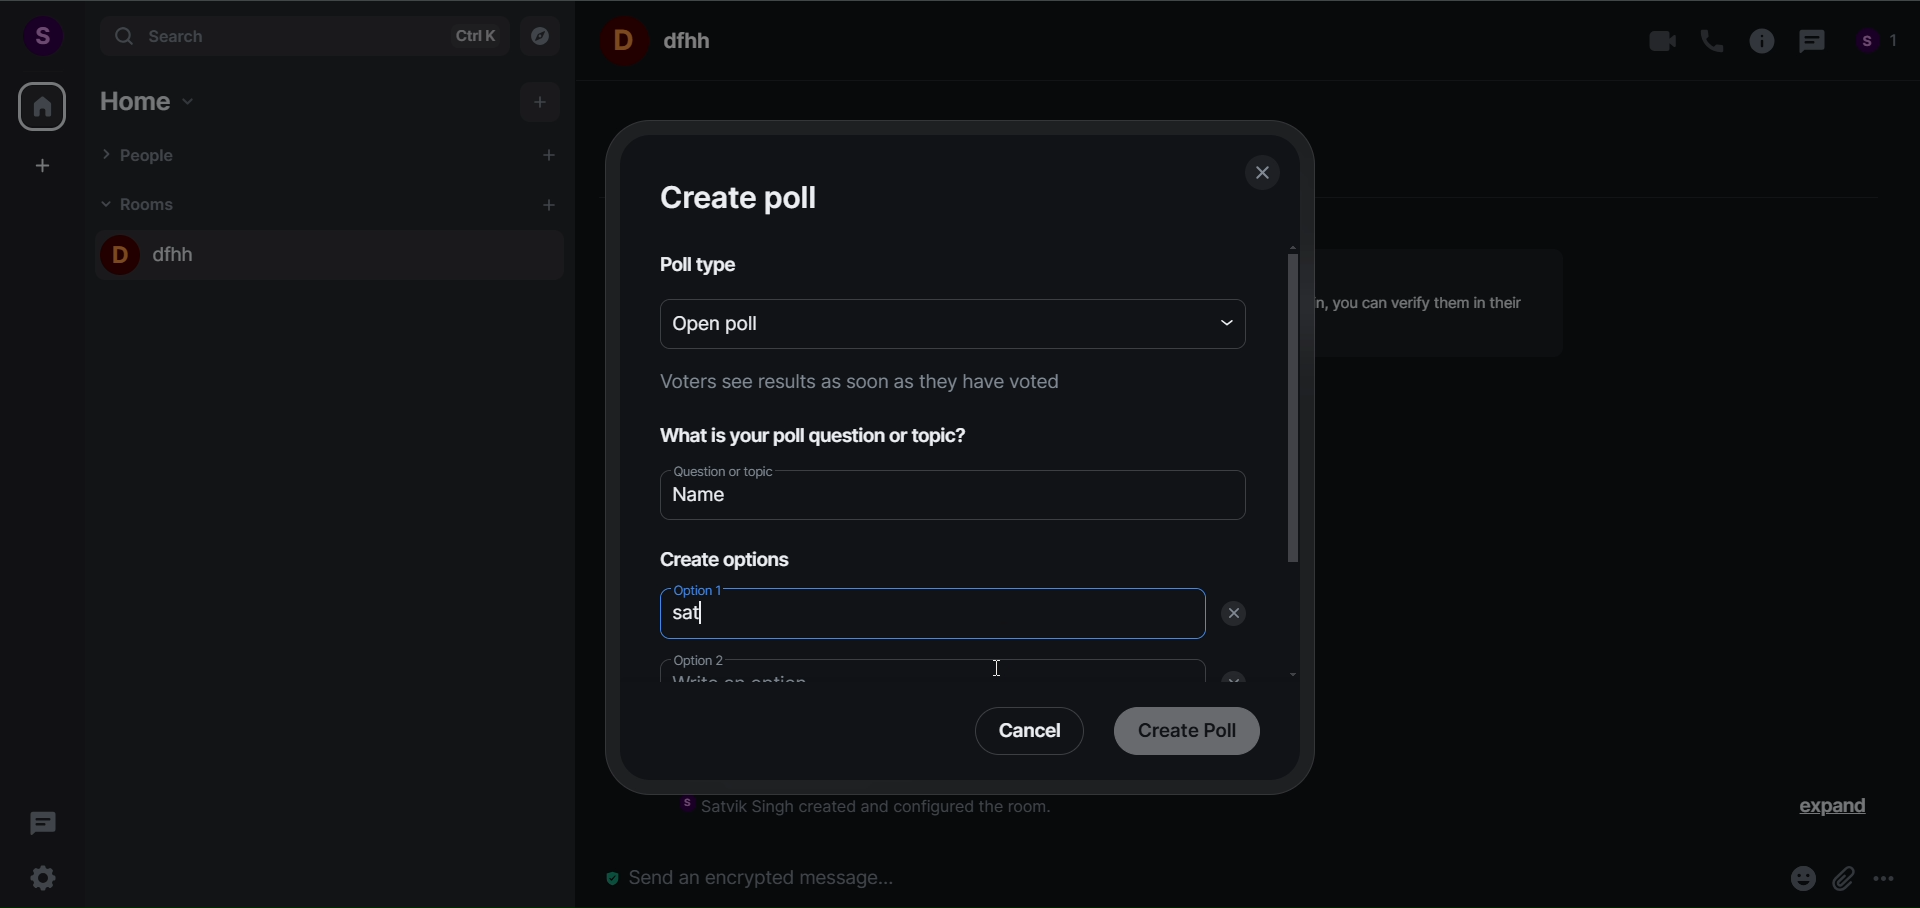 The height and width of the screenshot is (908, 1920). What do you see at coordinates (1884, 881) in the screenshot?
I see `more options` at bounding box center [1884, 881].